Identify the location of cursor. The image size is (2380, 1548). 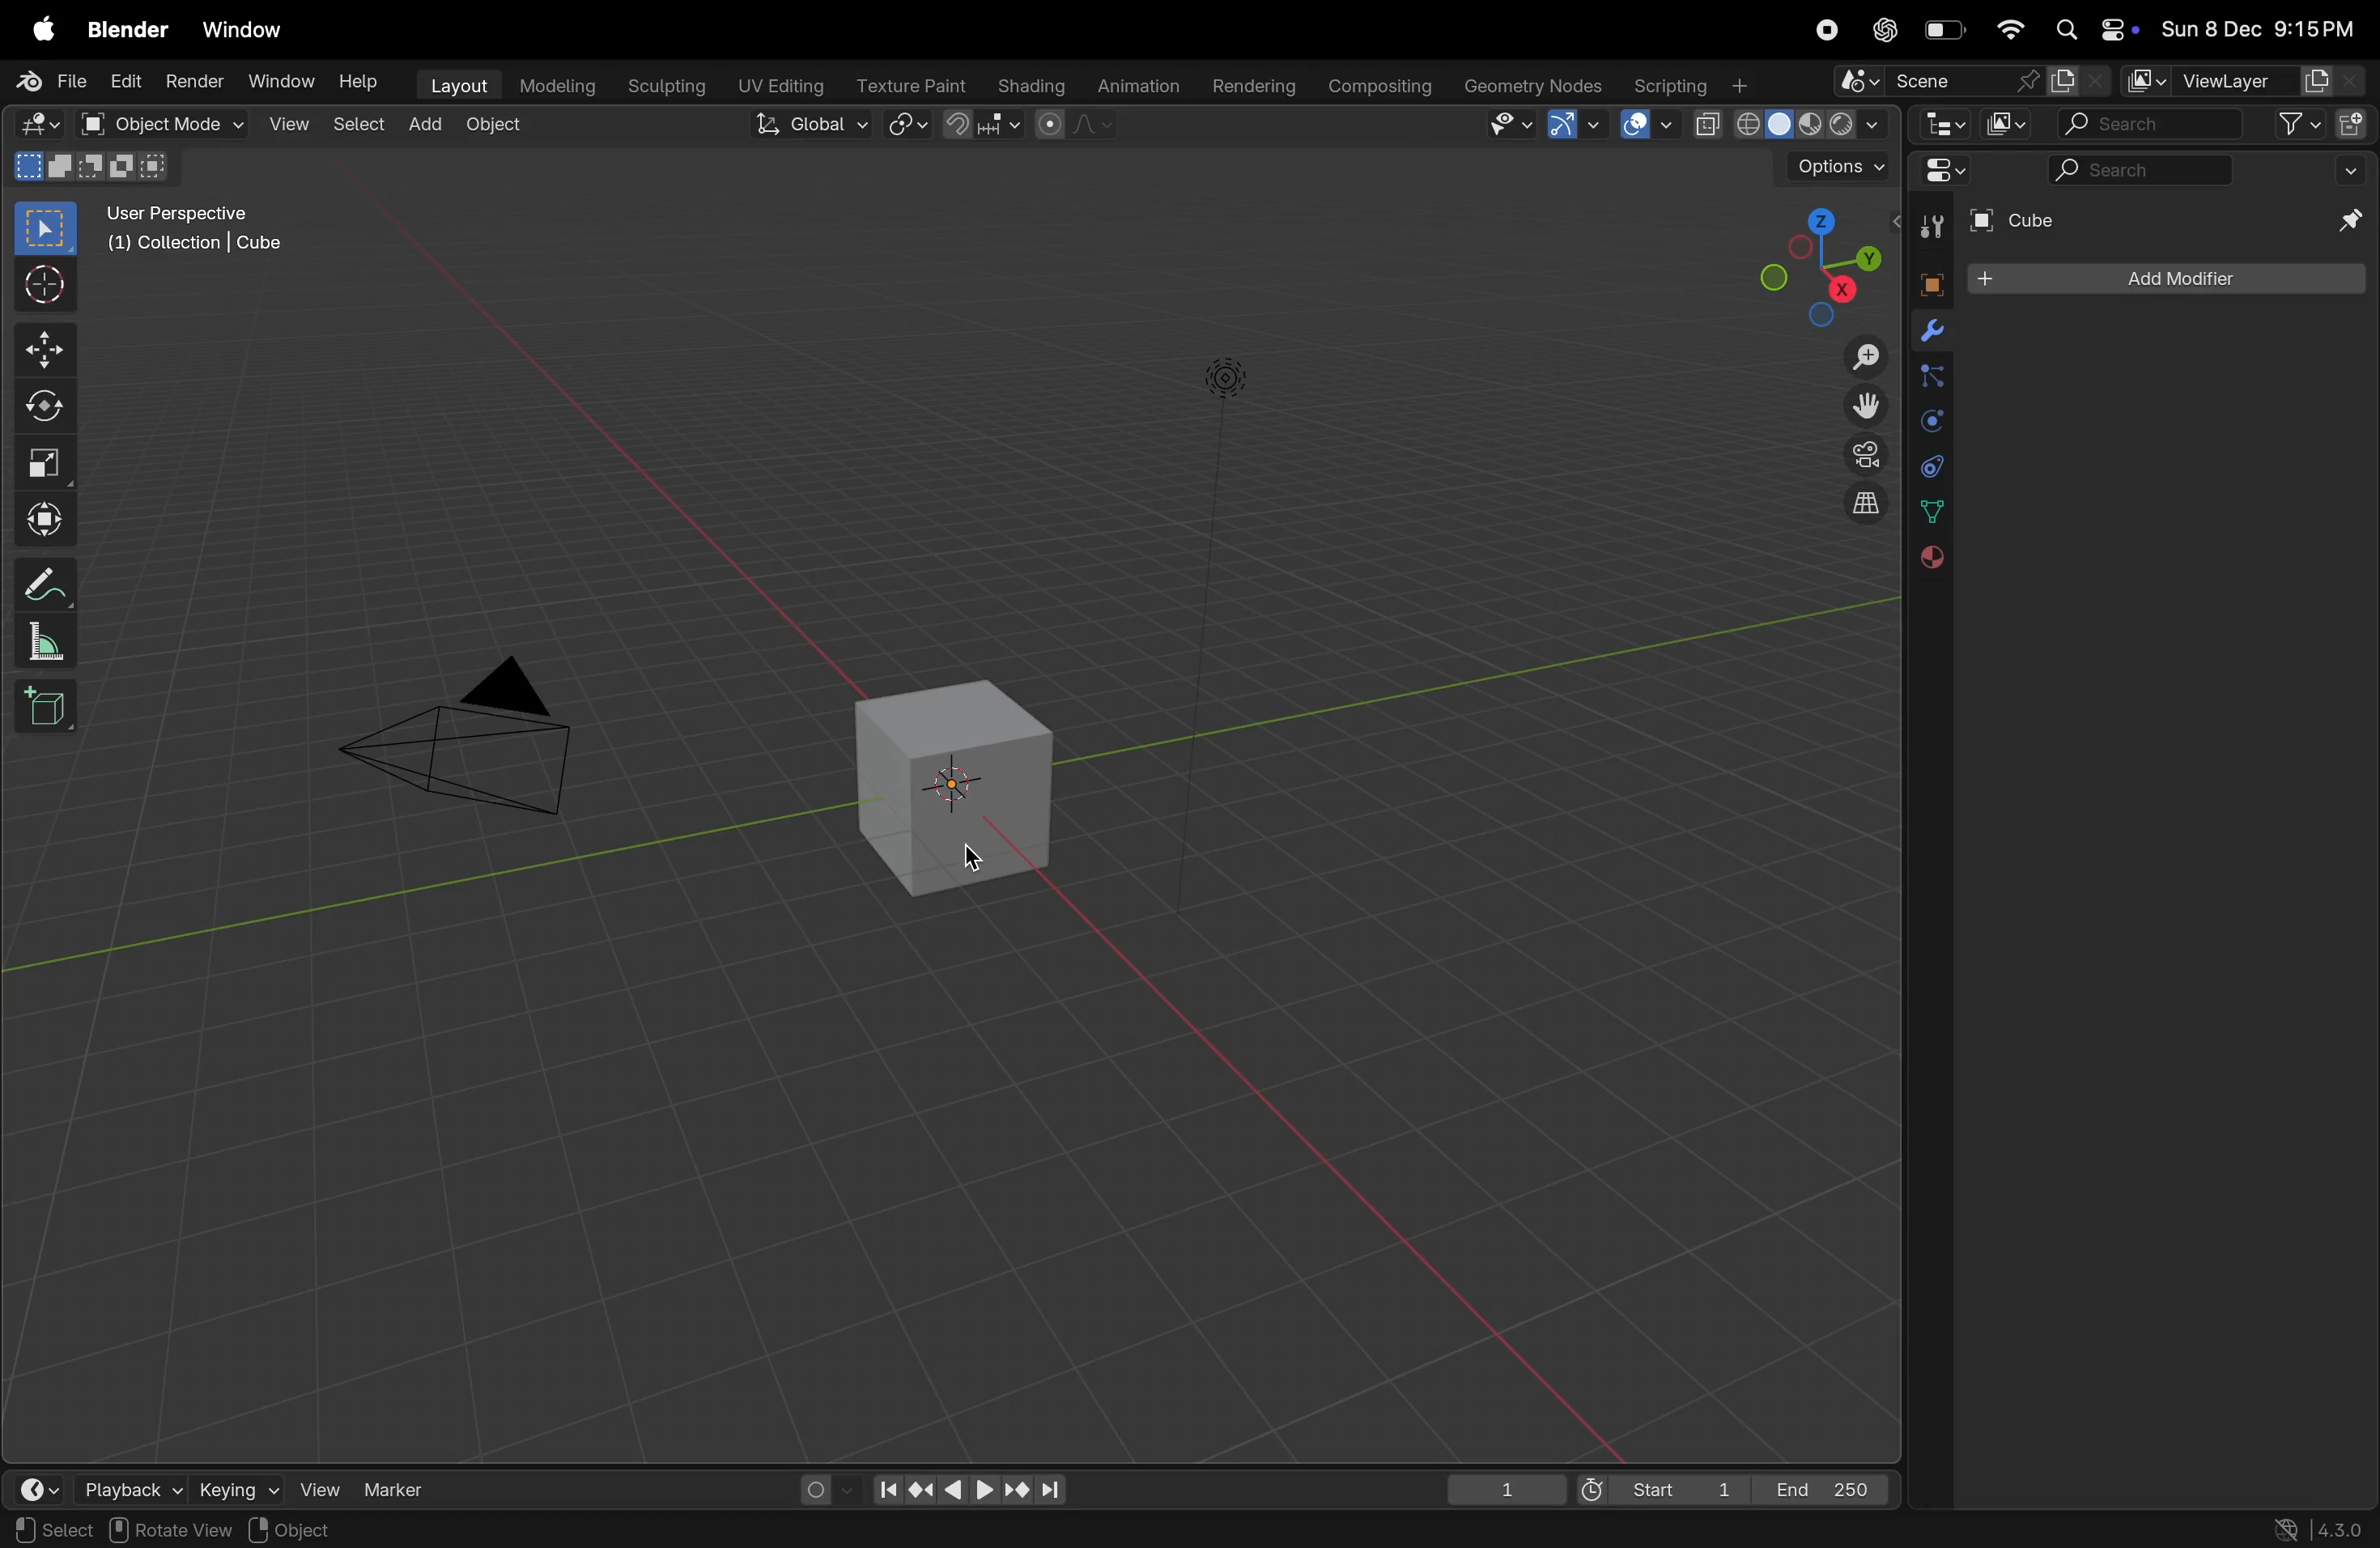
(975, 860).